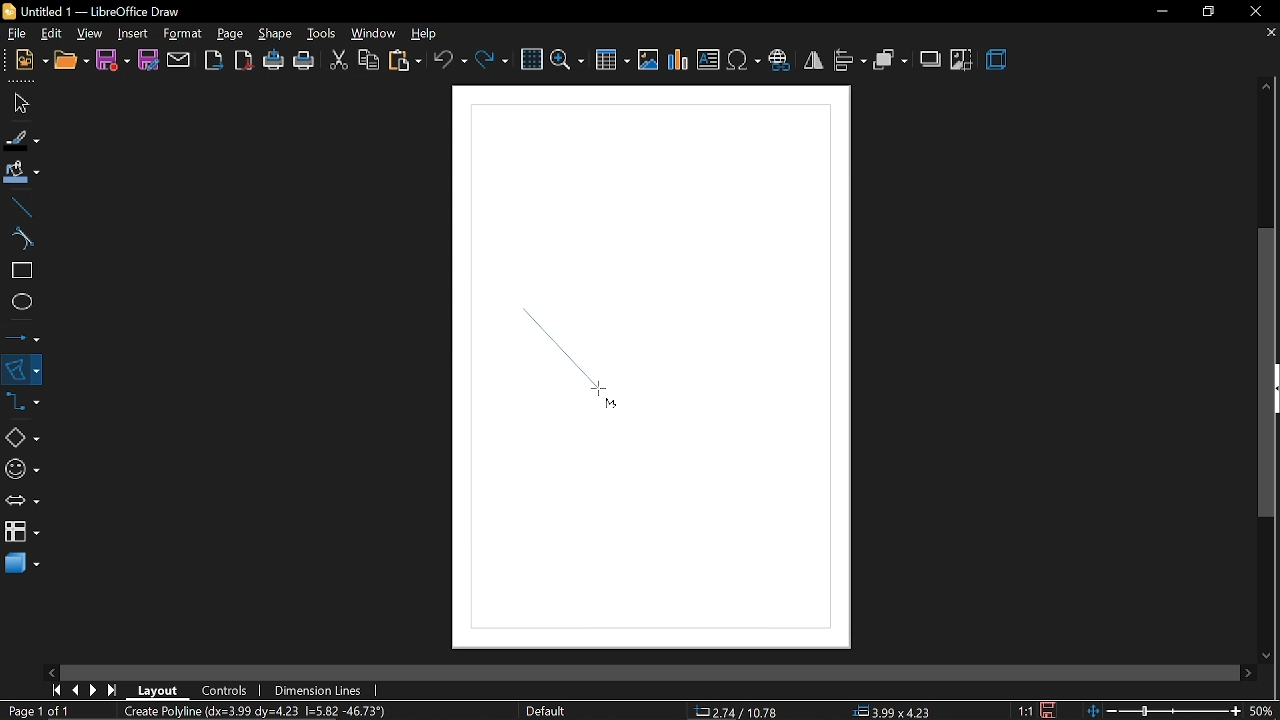 The width and height of the screenshot is (1280, 720). I want to click on save, so click(113, 60).